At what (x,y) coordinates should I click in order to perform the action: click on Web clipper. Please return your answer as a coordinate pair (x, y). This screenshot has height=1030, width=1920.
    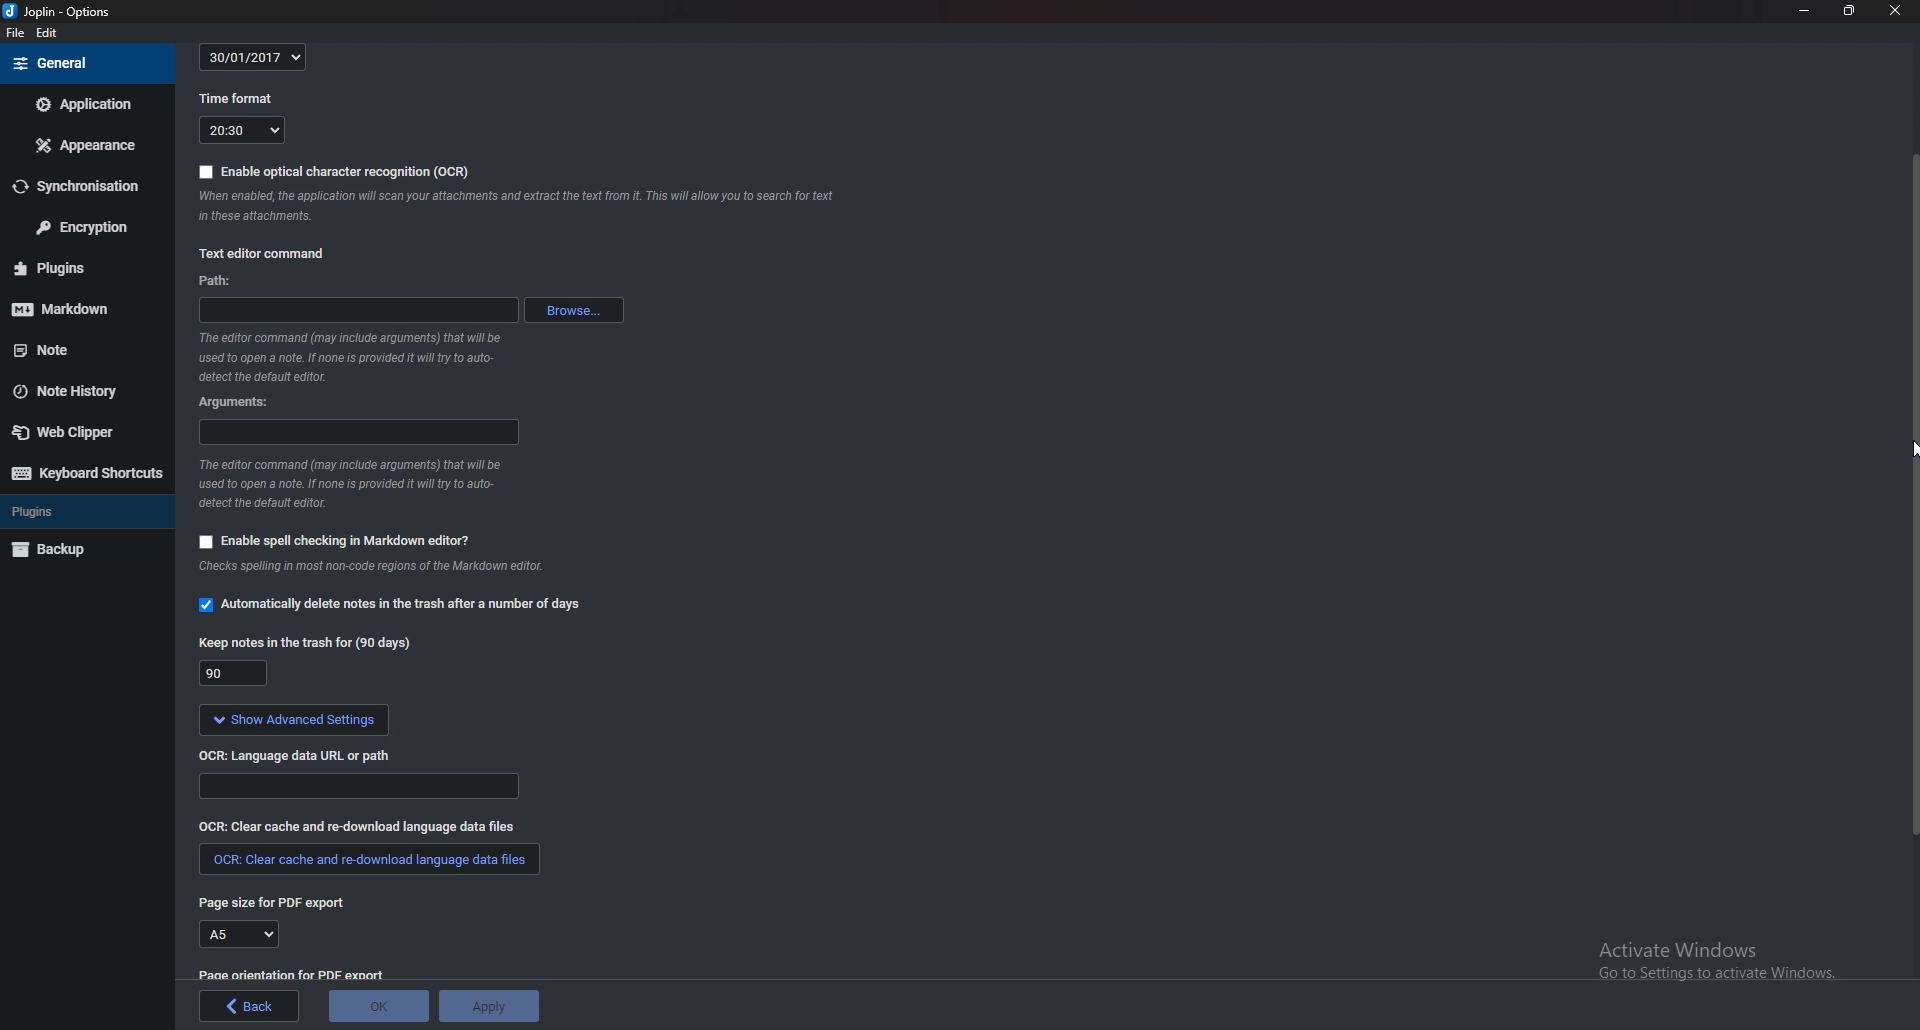
    Looking at the image, I should click on (75, 432).